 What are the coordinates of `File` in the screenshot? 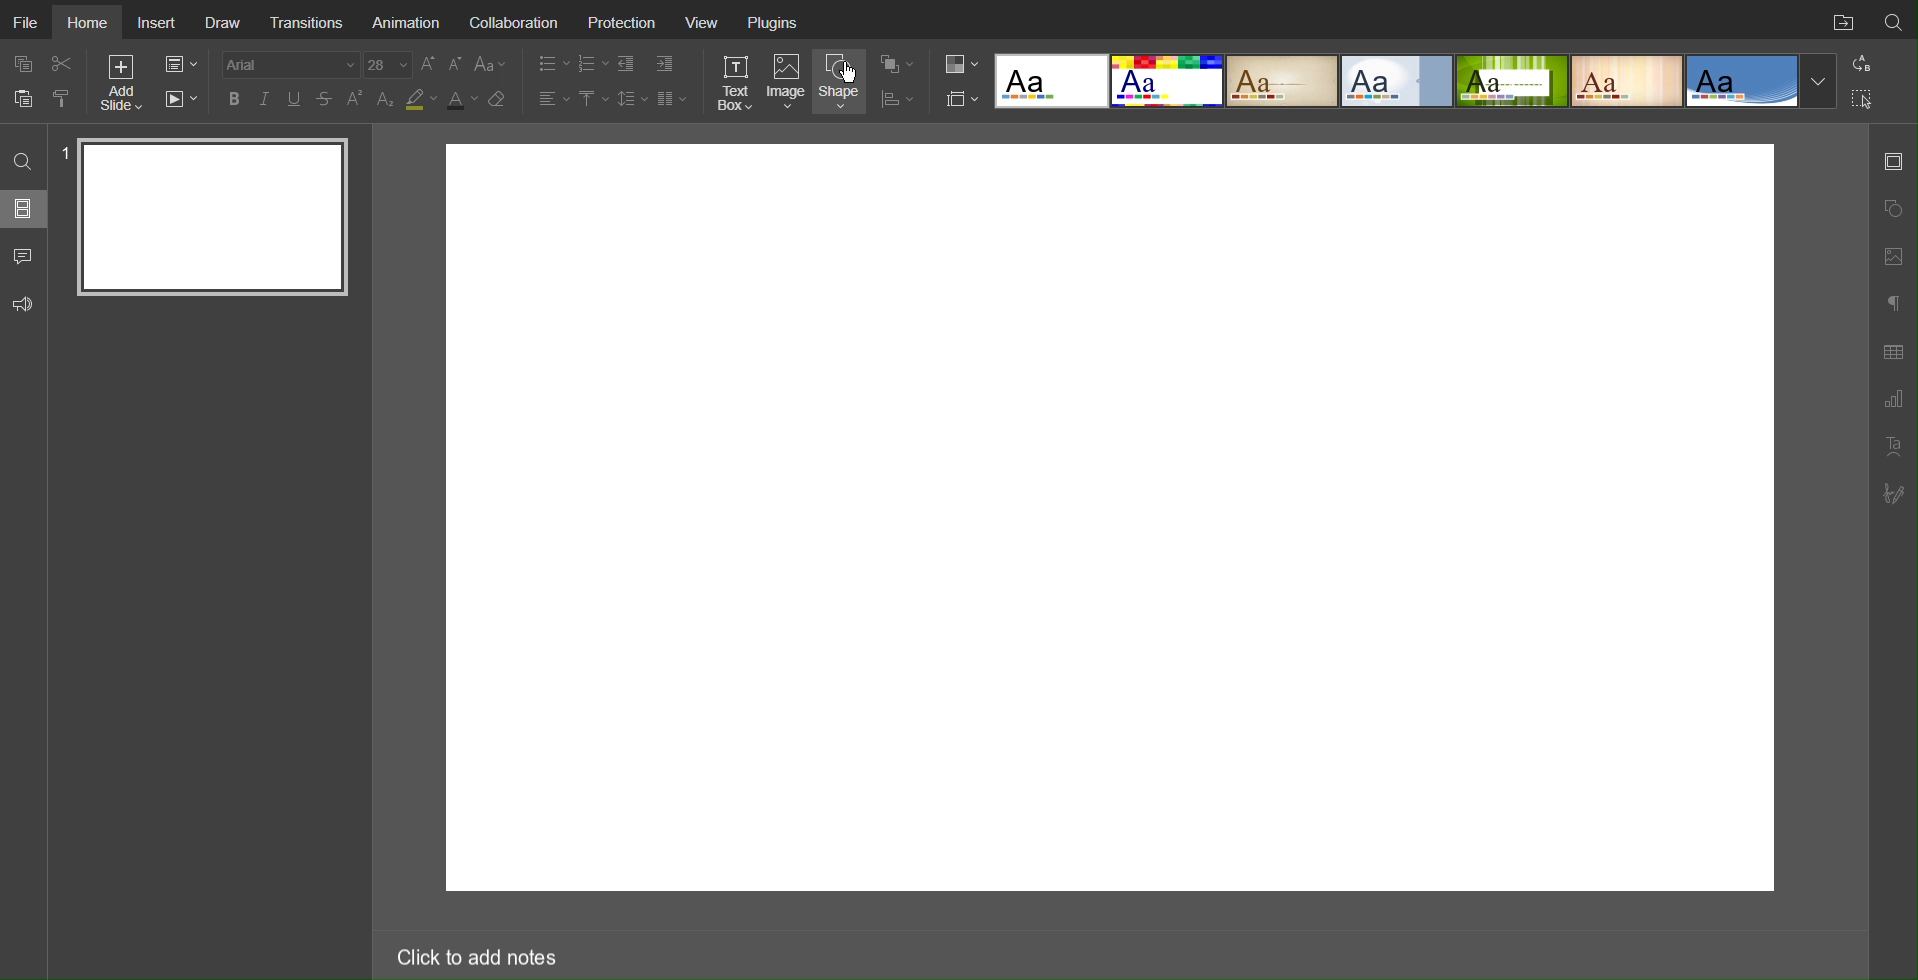 It's located at (28, 22).